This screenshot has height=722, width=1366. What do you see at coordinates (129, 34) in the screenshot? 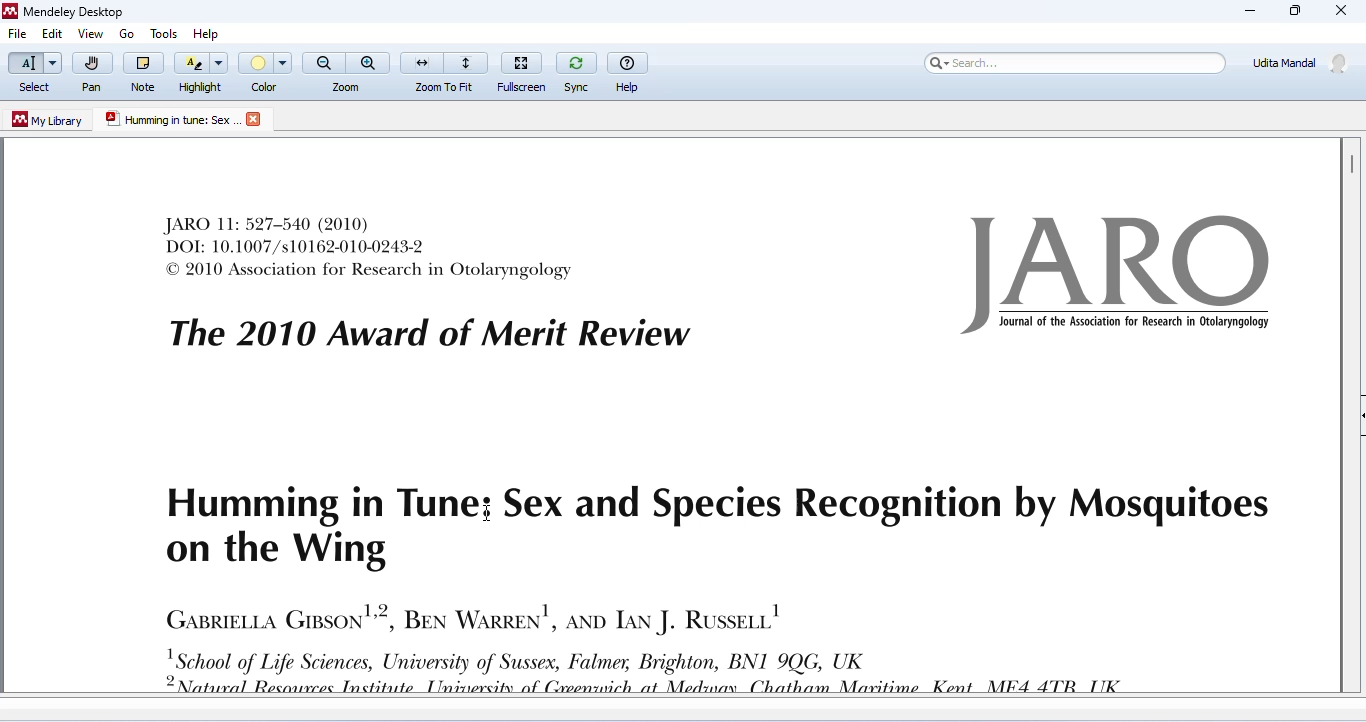
I see `Go` at bounding box center [129, 34].